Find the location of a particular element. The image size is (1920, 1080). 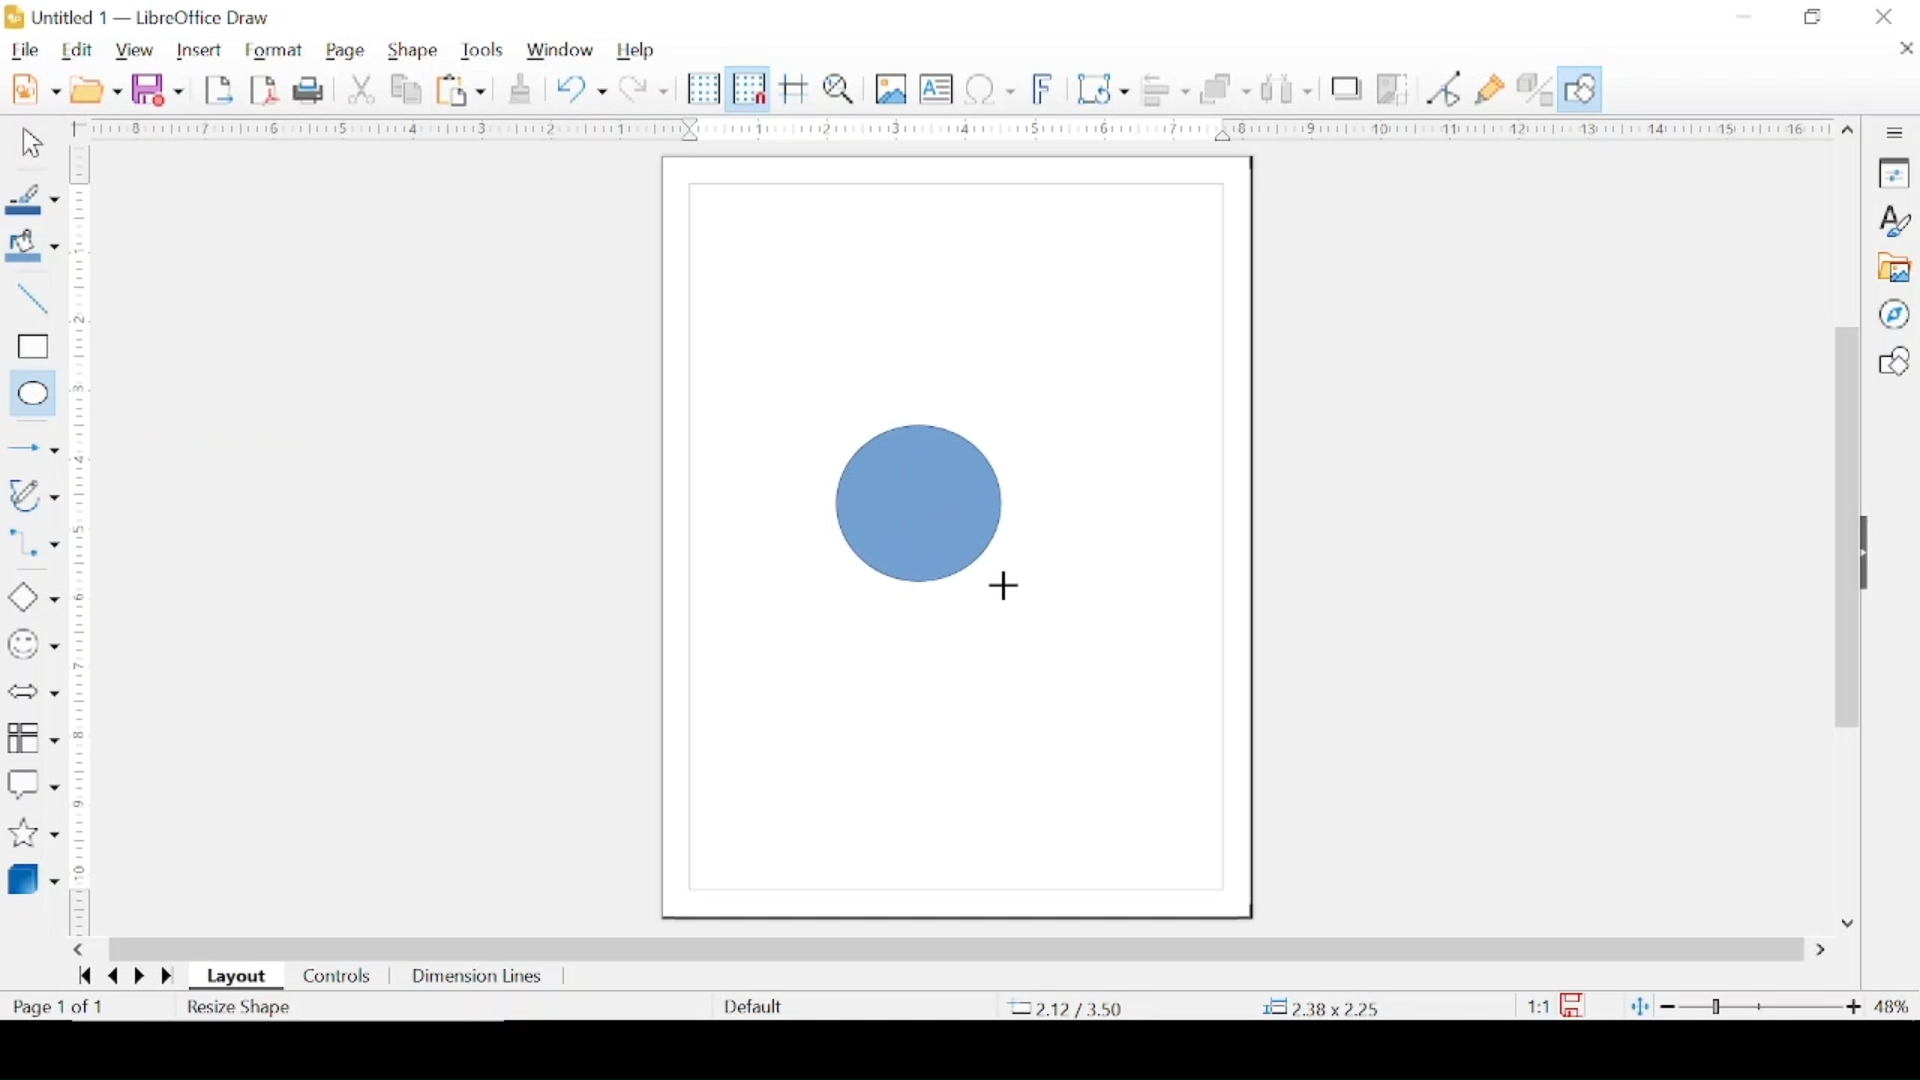

insert is located at coordinates (203, 50).